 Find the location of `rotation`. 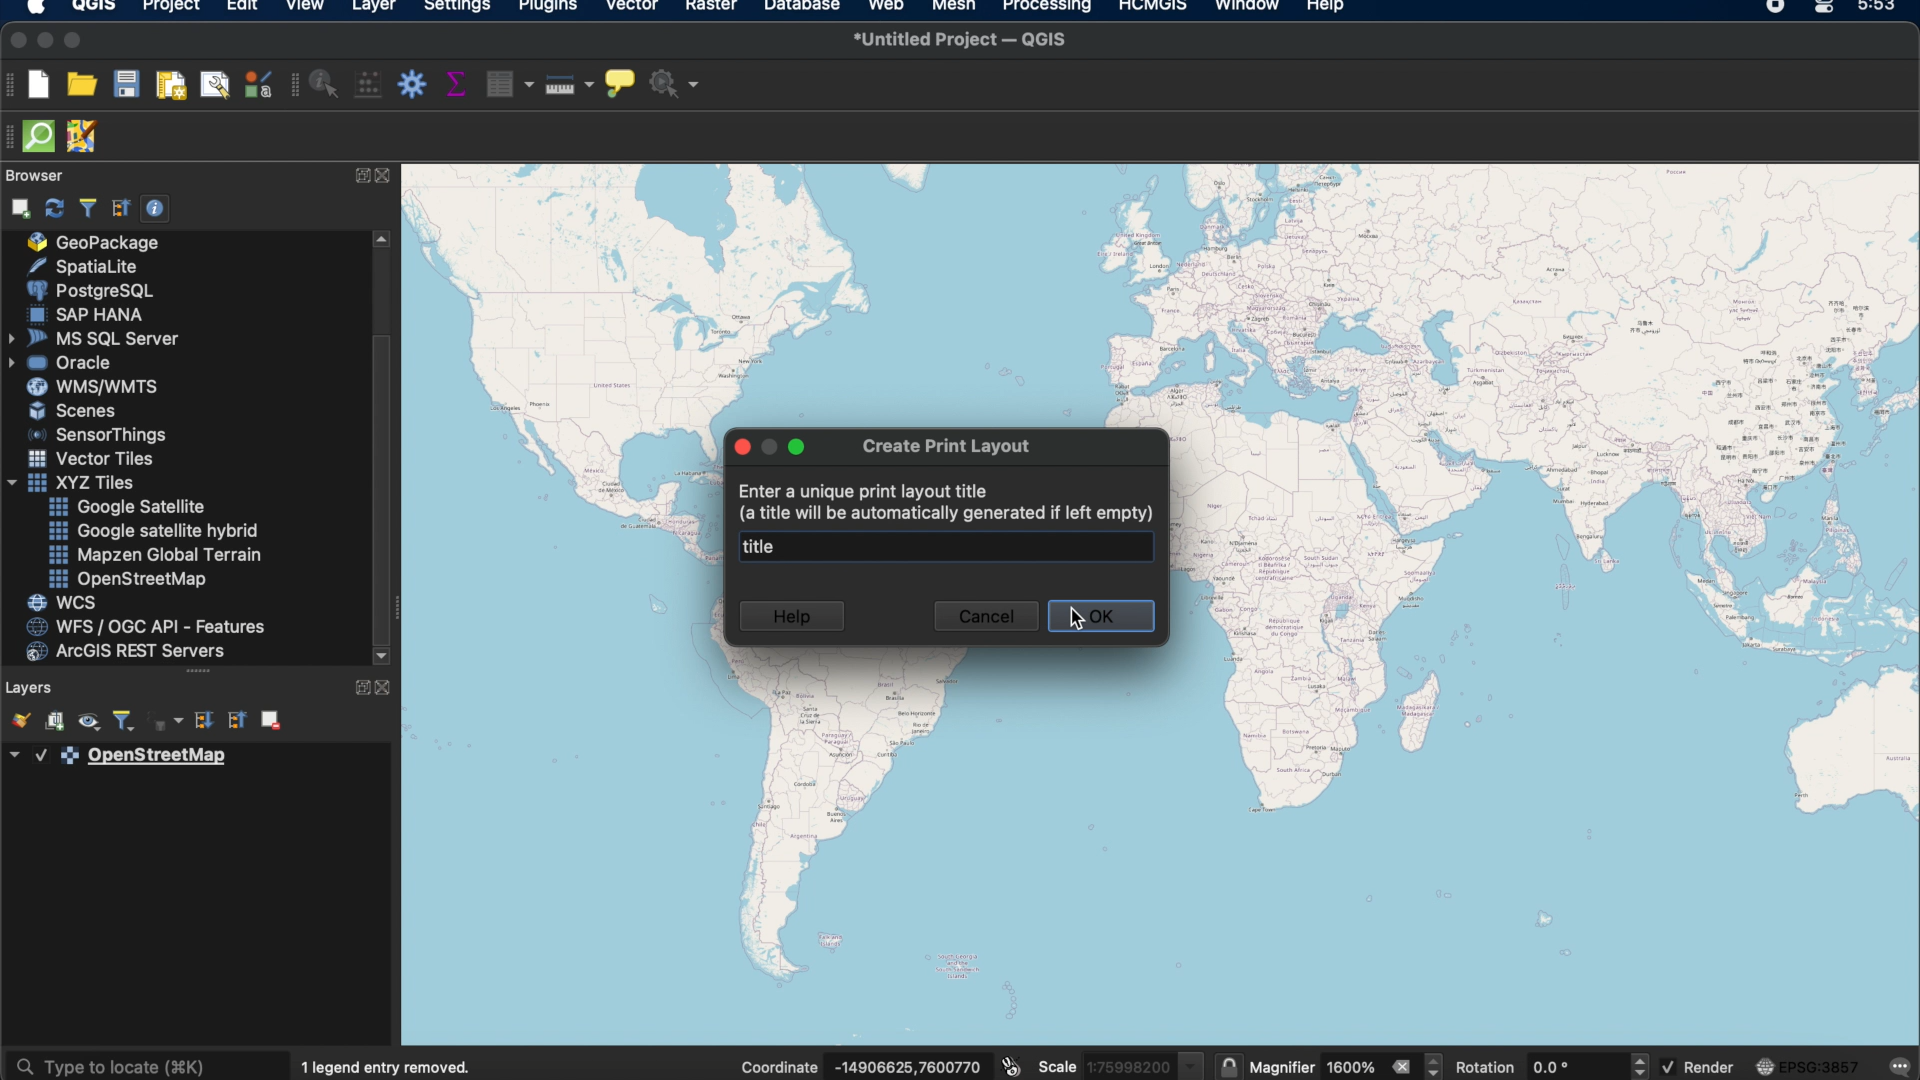

rotation is located at coordinates (1552, 1064).